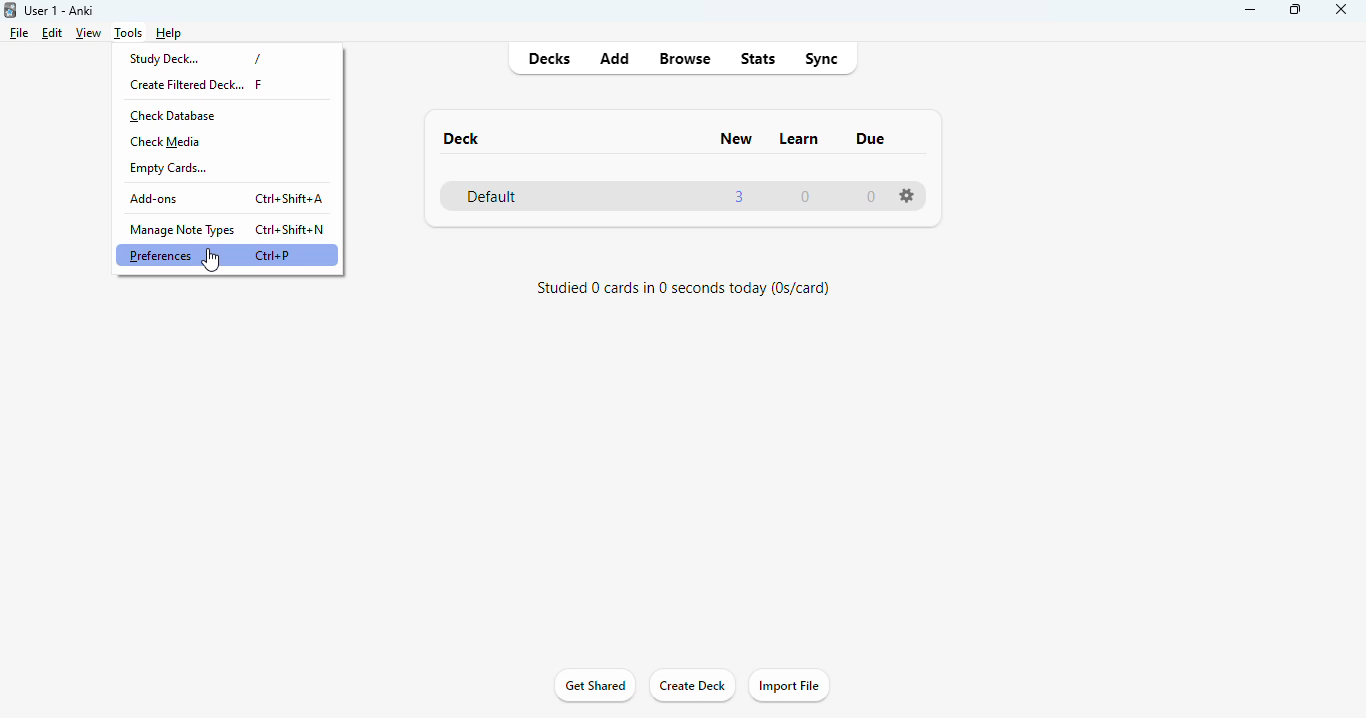 This screenshot has height=718, width=1366. Describe the element at coordinates (693, 685) in the screenshot. I see `create deck` at that location.